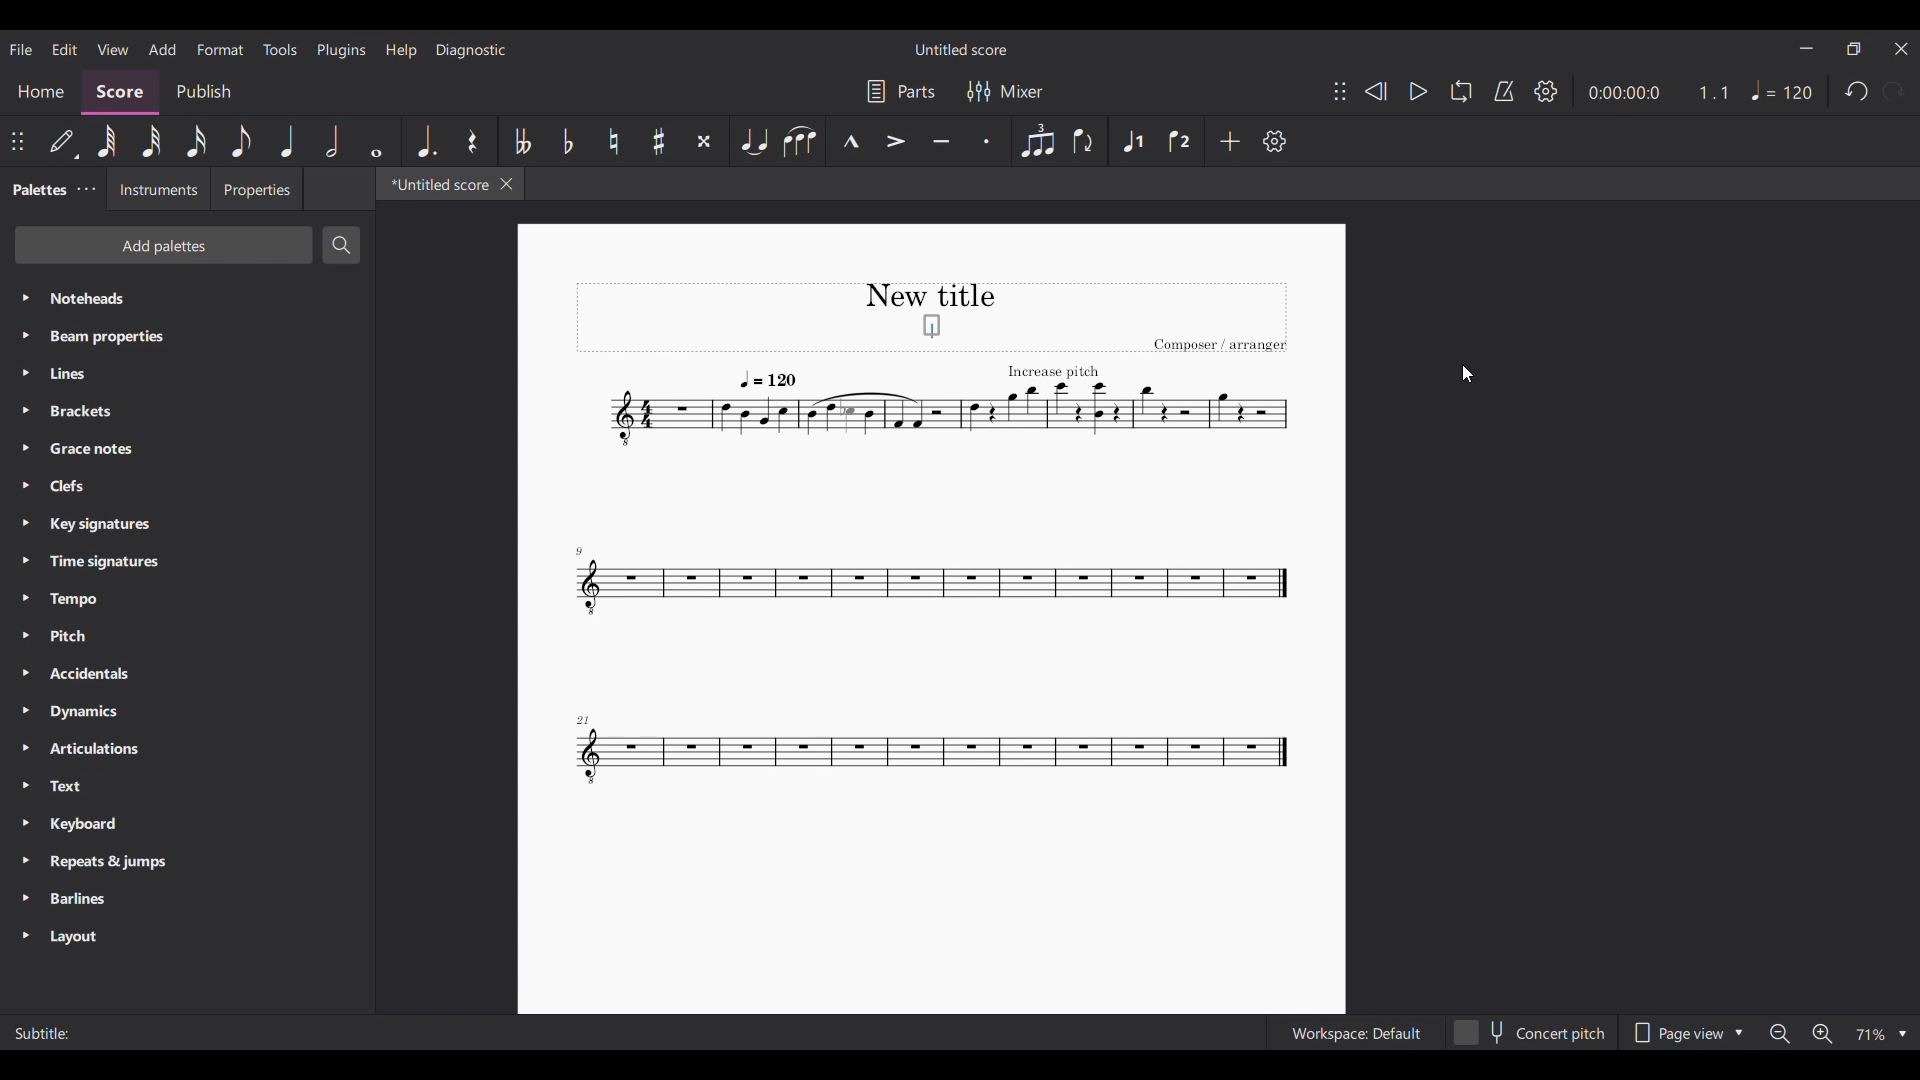 The height and width of the screenshot is (1080, 1920). I want to click on Beam properties, so click(186, 336).